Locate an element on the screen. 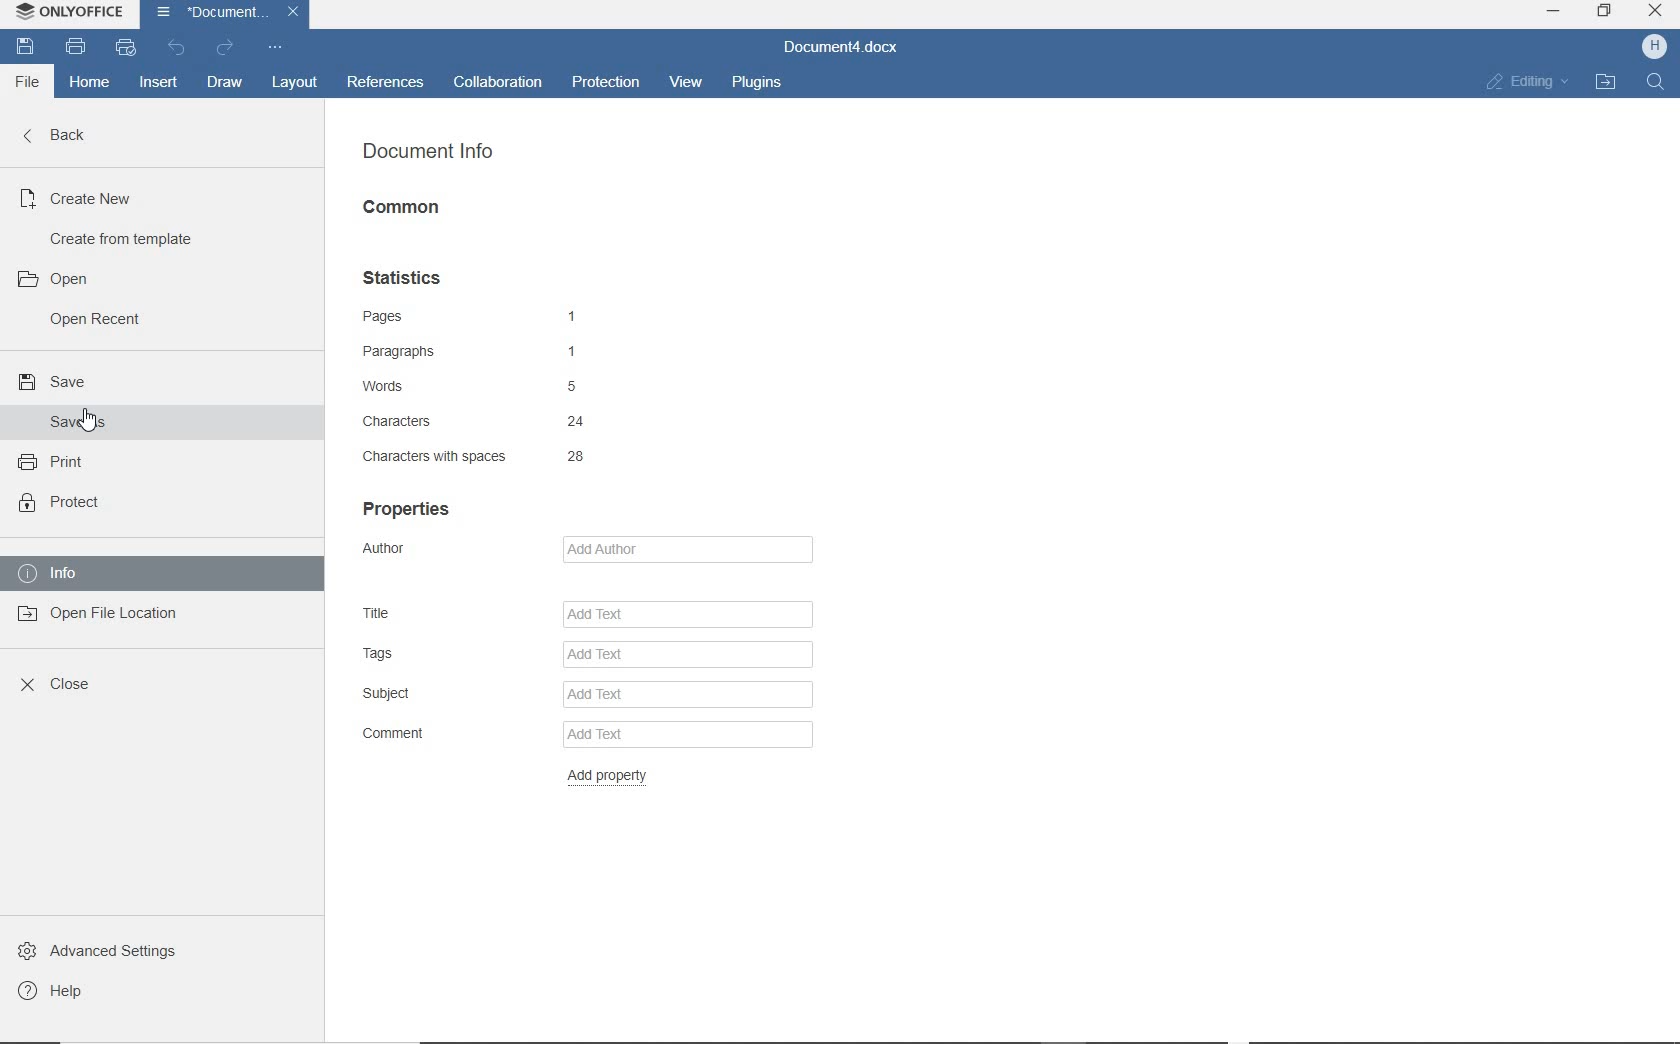  tags is located at coordinates (442, 655).